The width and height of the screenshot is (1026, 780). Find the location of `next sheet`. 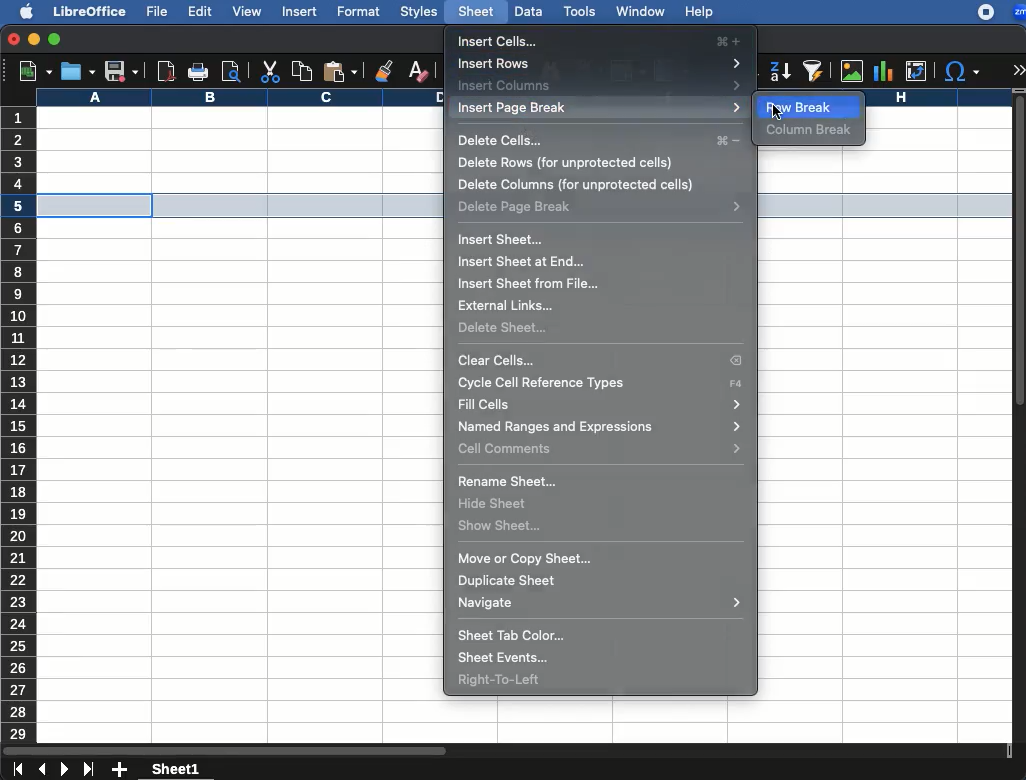

next sheet is located at coordinates (62, 770).